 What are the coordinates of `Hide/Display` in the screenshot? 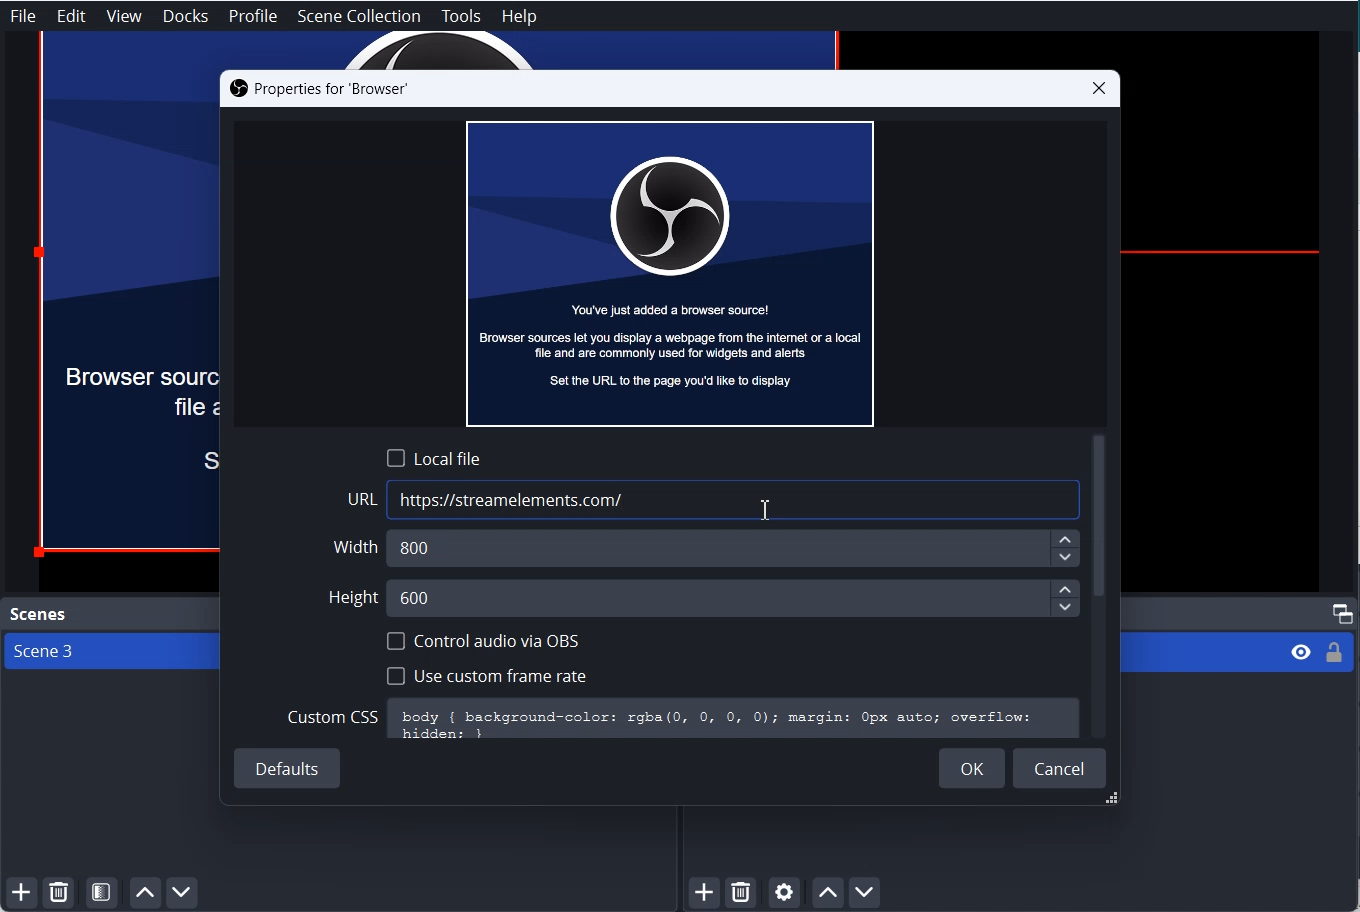 It's located at (1299, 653).